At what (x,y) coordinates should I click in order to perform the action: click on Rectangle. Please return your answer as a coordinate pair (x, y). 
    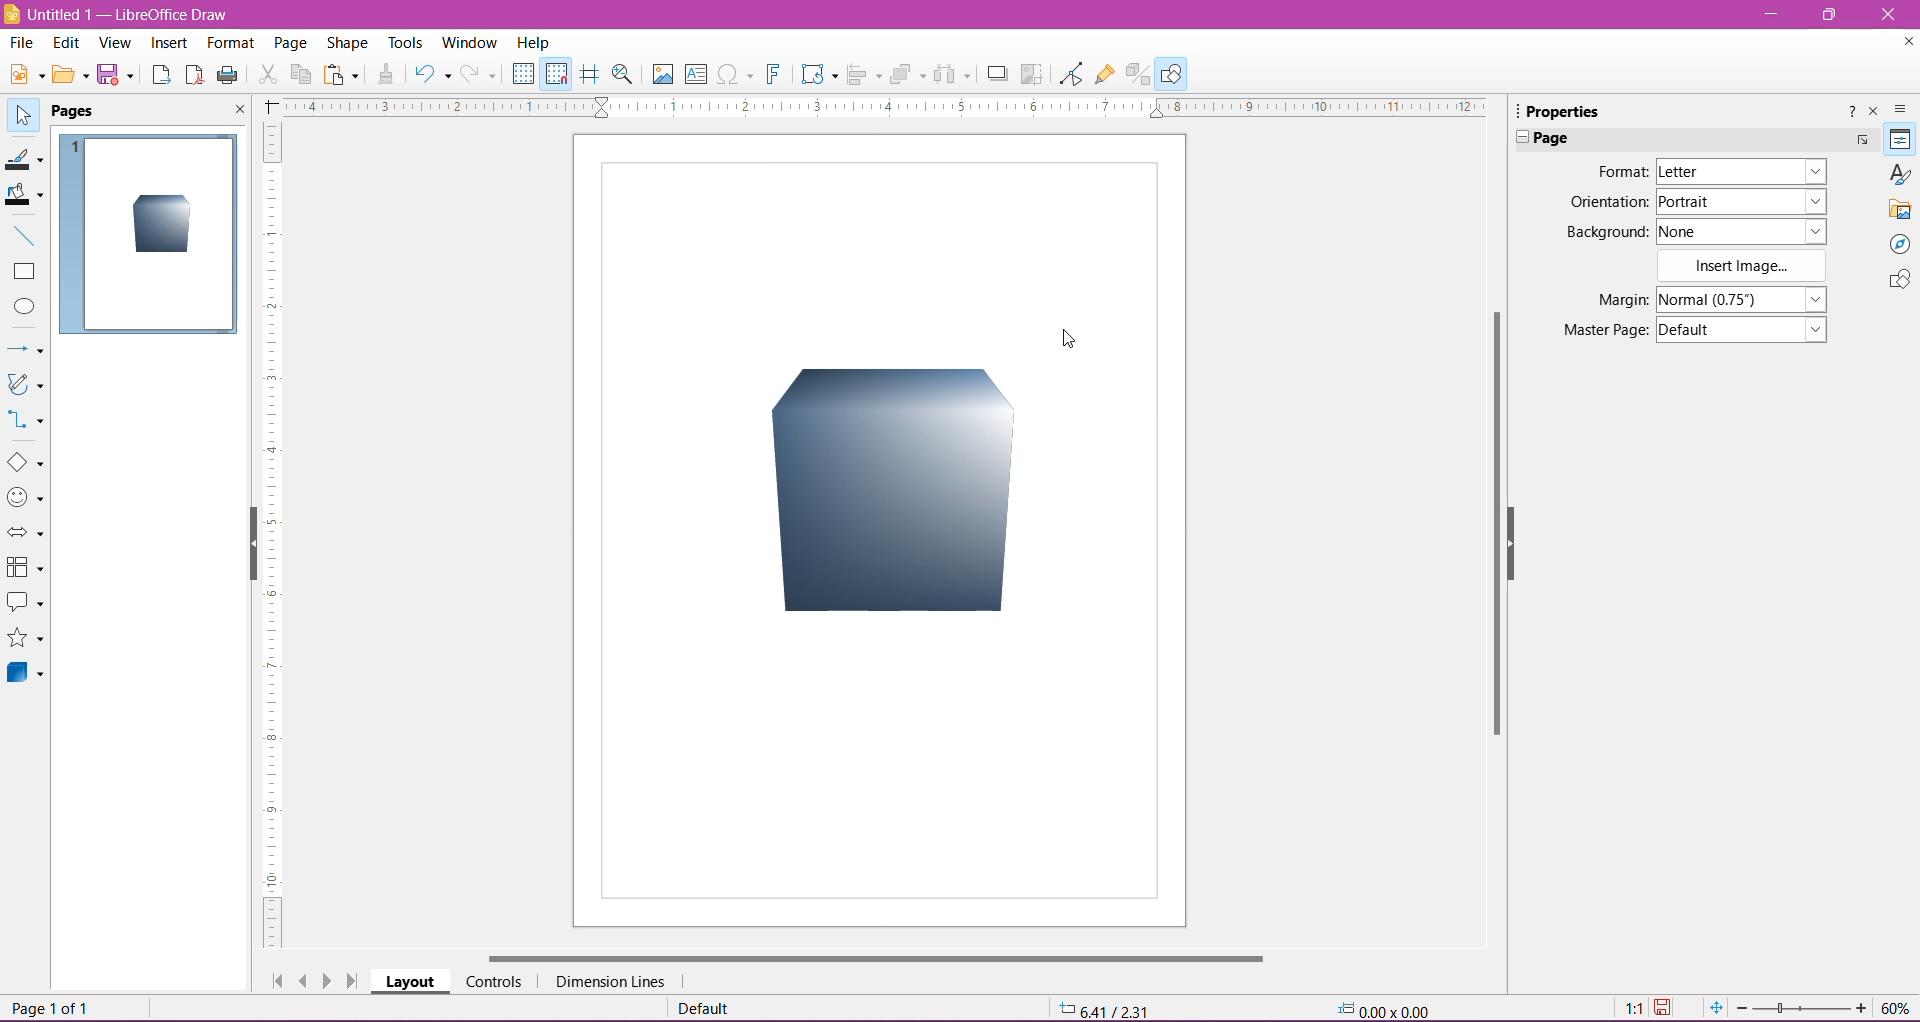
    Looking at the image, I should click on (24, 272).